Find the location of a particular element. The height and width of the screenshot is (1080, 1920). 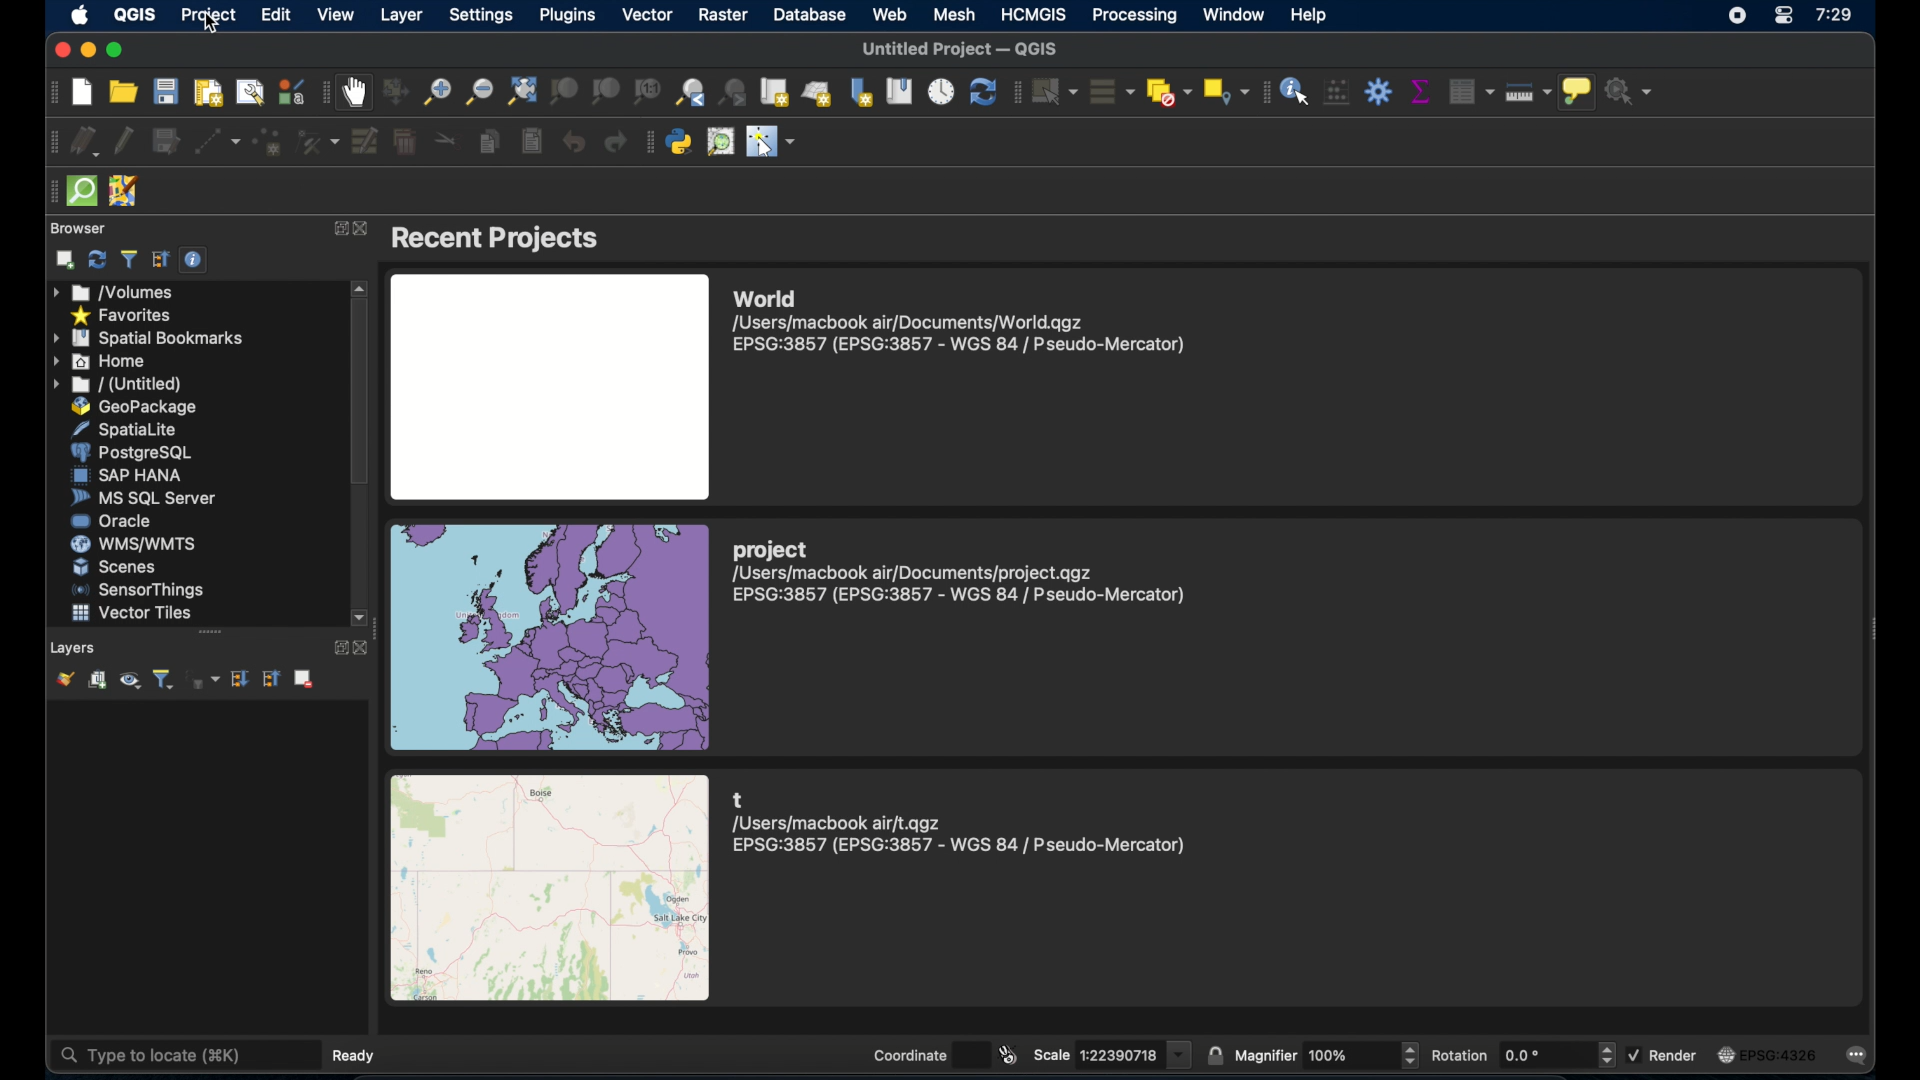

lock is located at coordinates (1214, 1054).